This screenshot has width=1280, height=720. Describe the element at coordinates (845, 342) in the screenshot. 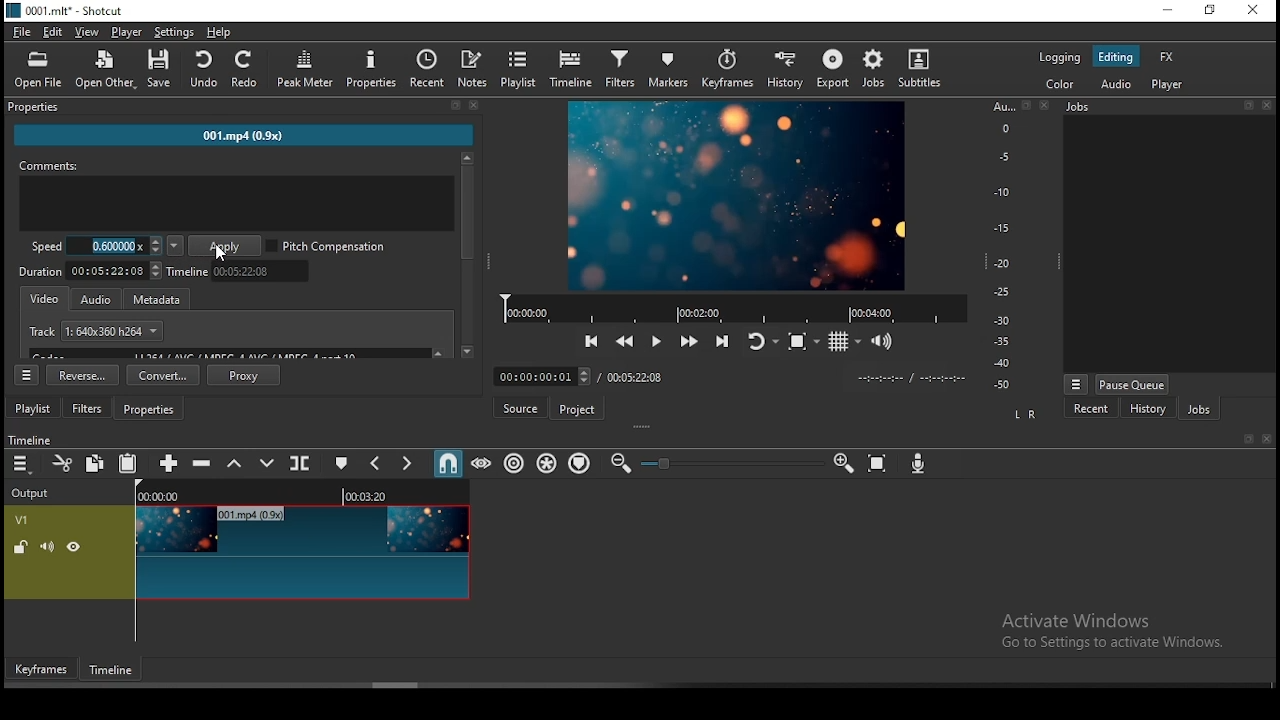

I see `toggle grid display on the player` at that location.